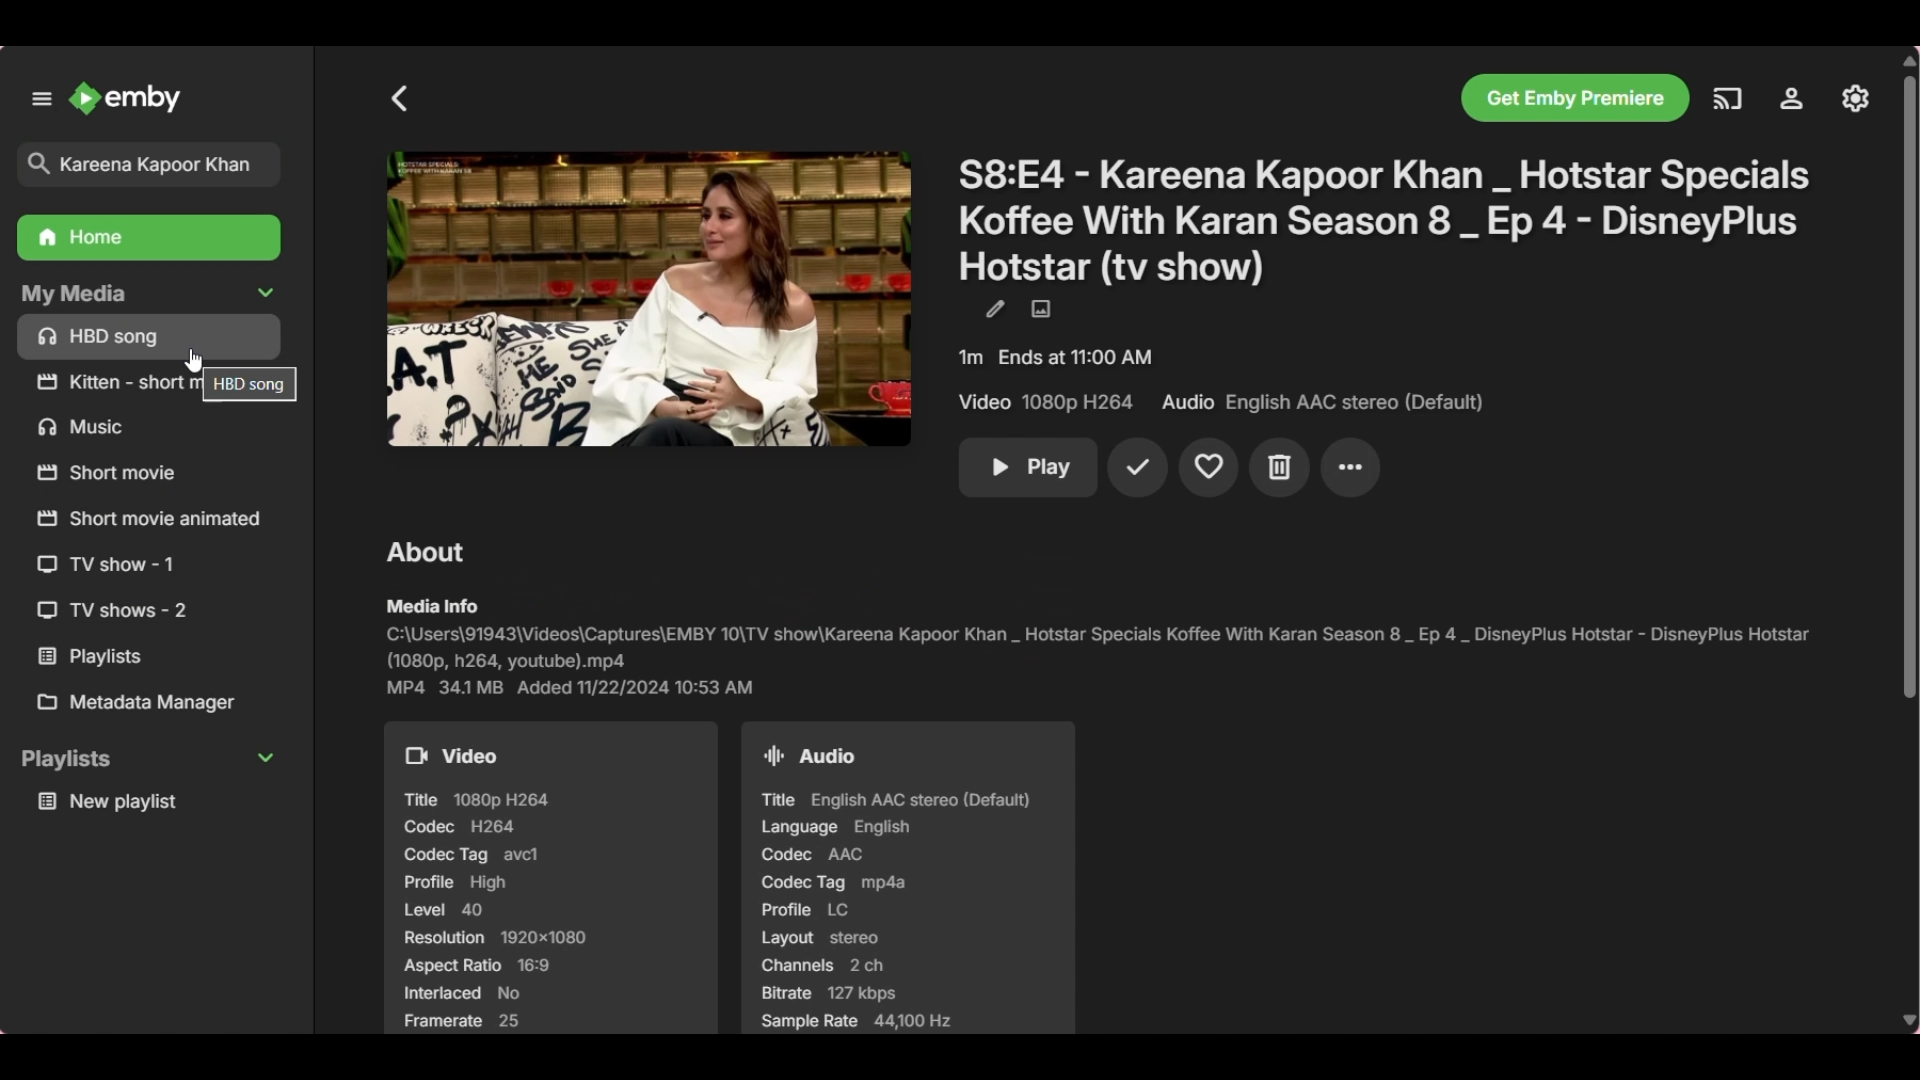 The image size is (1920, 1080). Describe the element at coordinates (909, 878) in the screenshot. I see `Audio details of tv show` at that location.